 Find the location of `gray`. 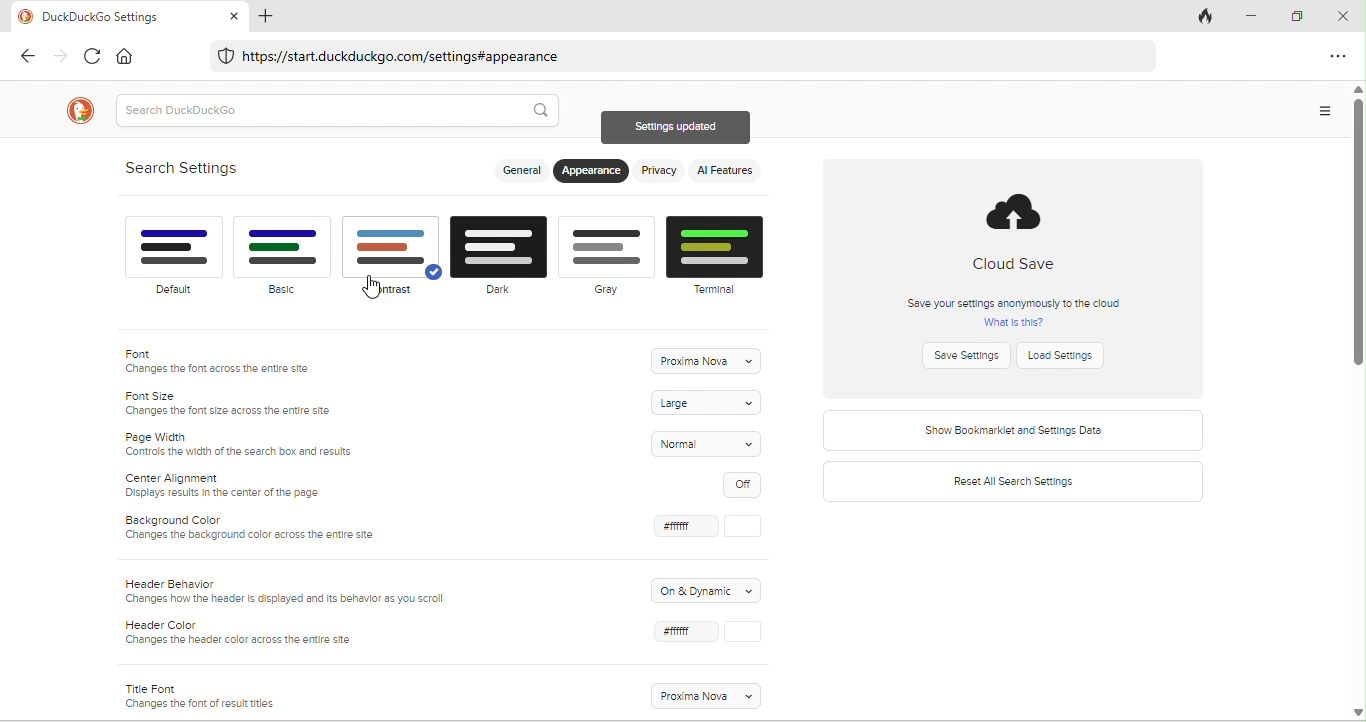

gray is located at coordinates (607, 255).